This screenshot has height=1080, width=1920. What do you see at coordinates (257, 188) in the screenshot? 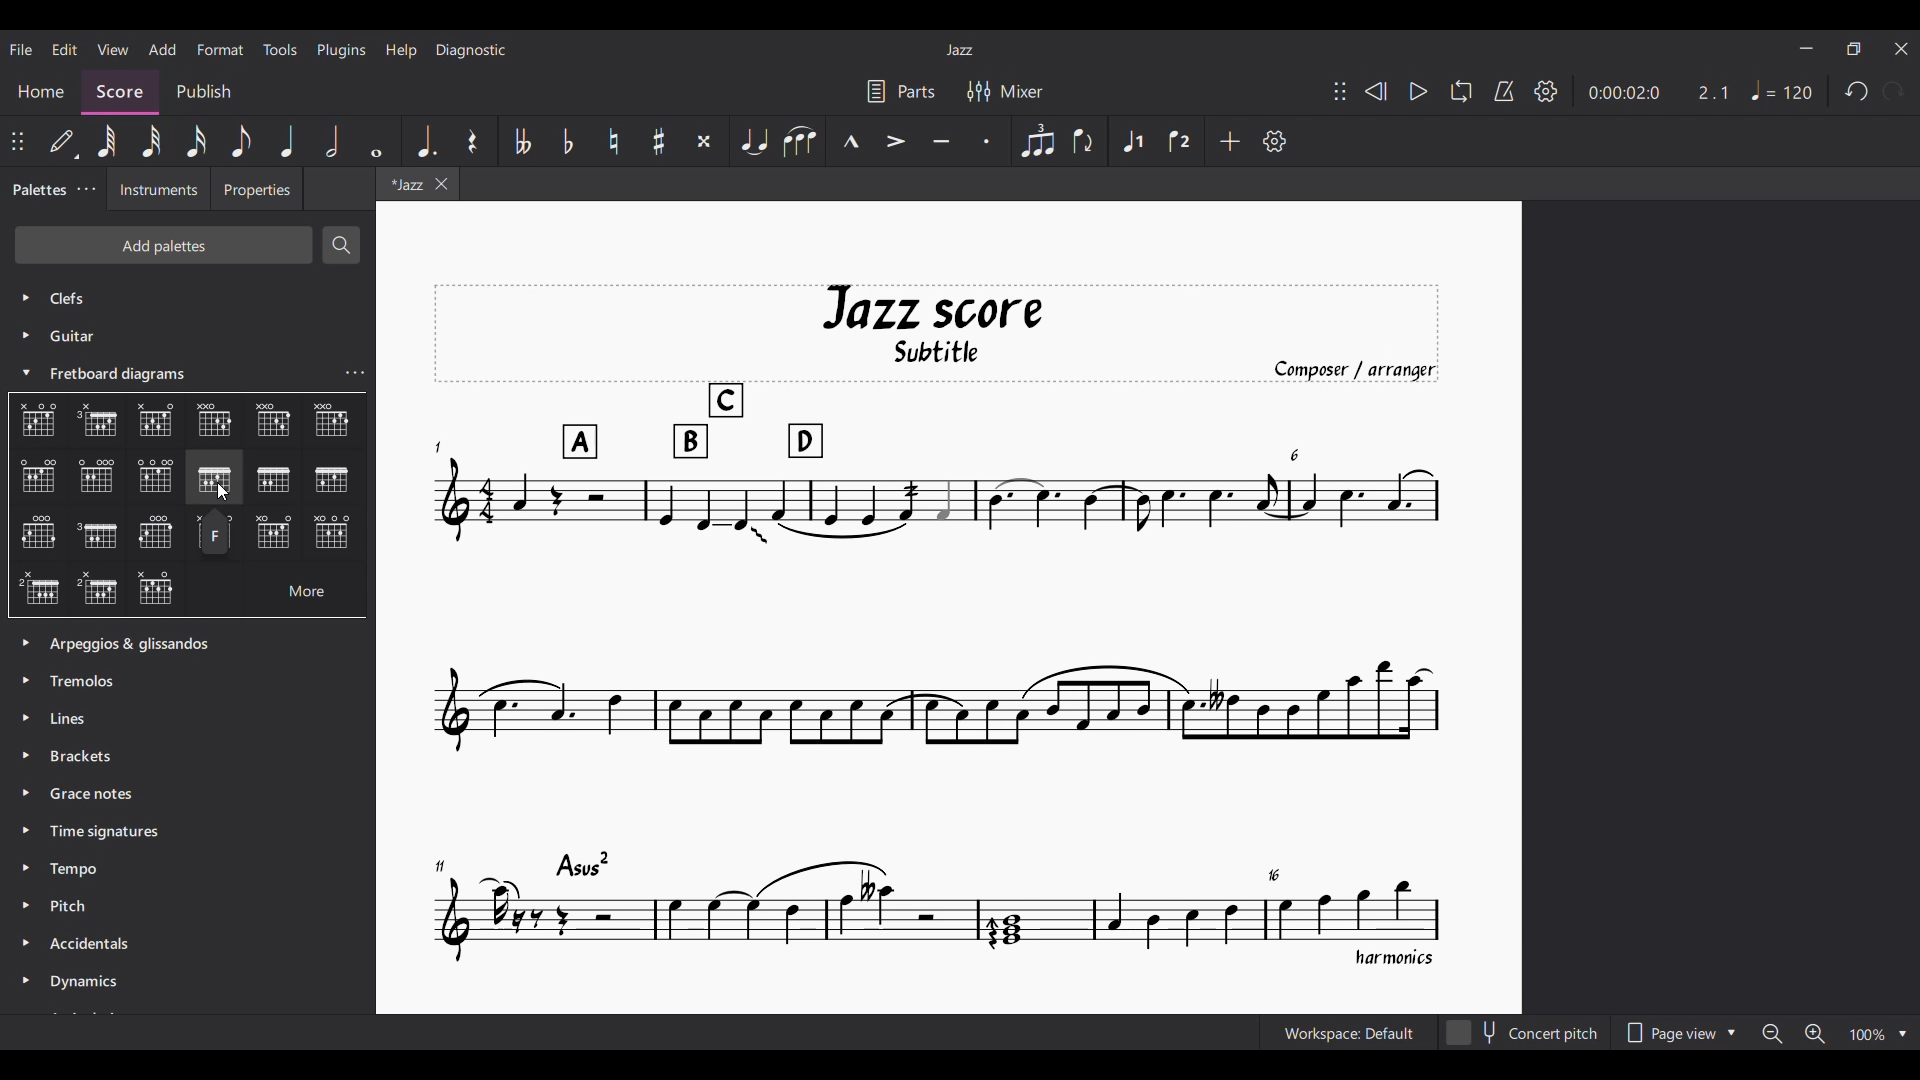
I see `Properties` at bounding box center [257, 188].